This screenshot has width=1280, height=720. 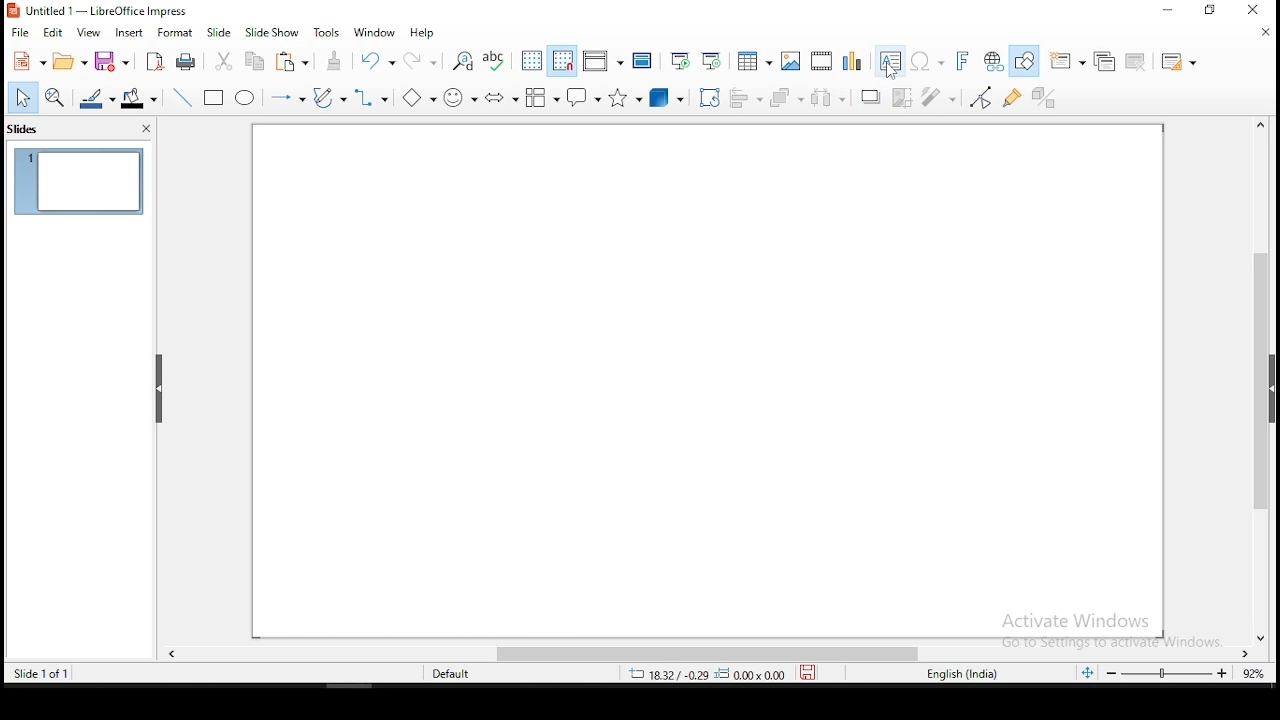 I want to click on cursor, so click(x=891, y=73).